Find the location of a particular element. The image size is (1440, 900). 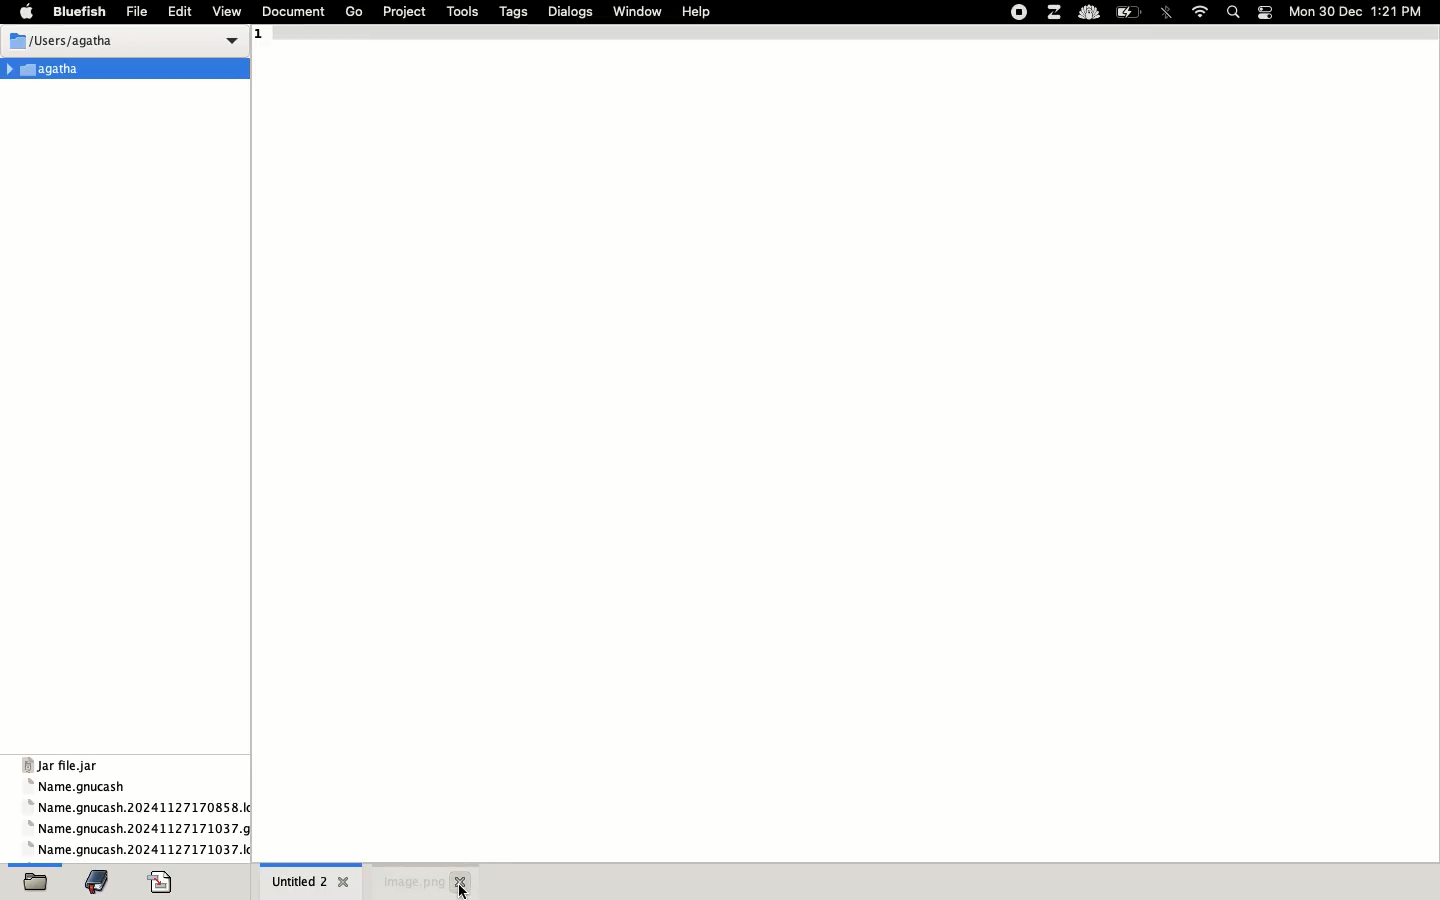

open is located at coordinates (36, 881).